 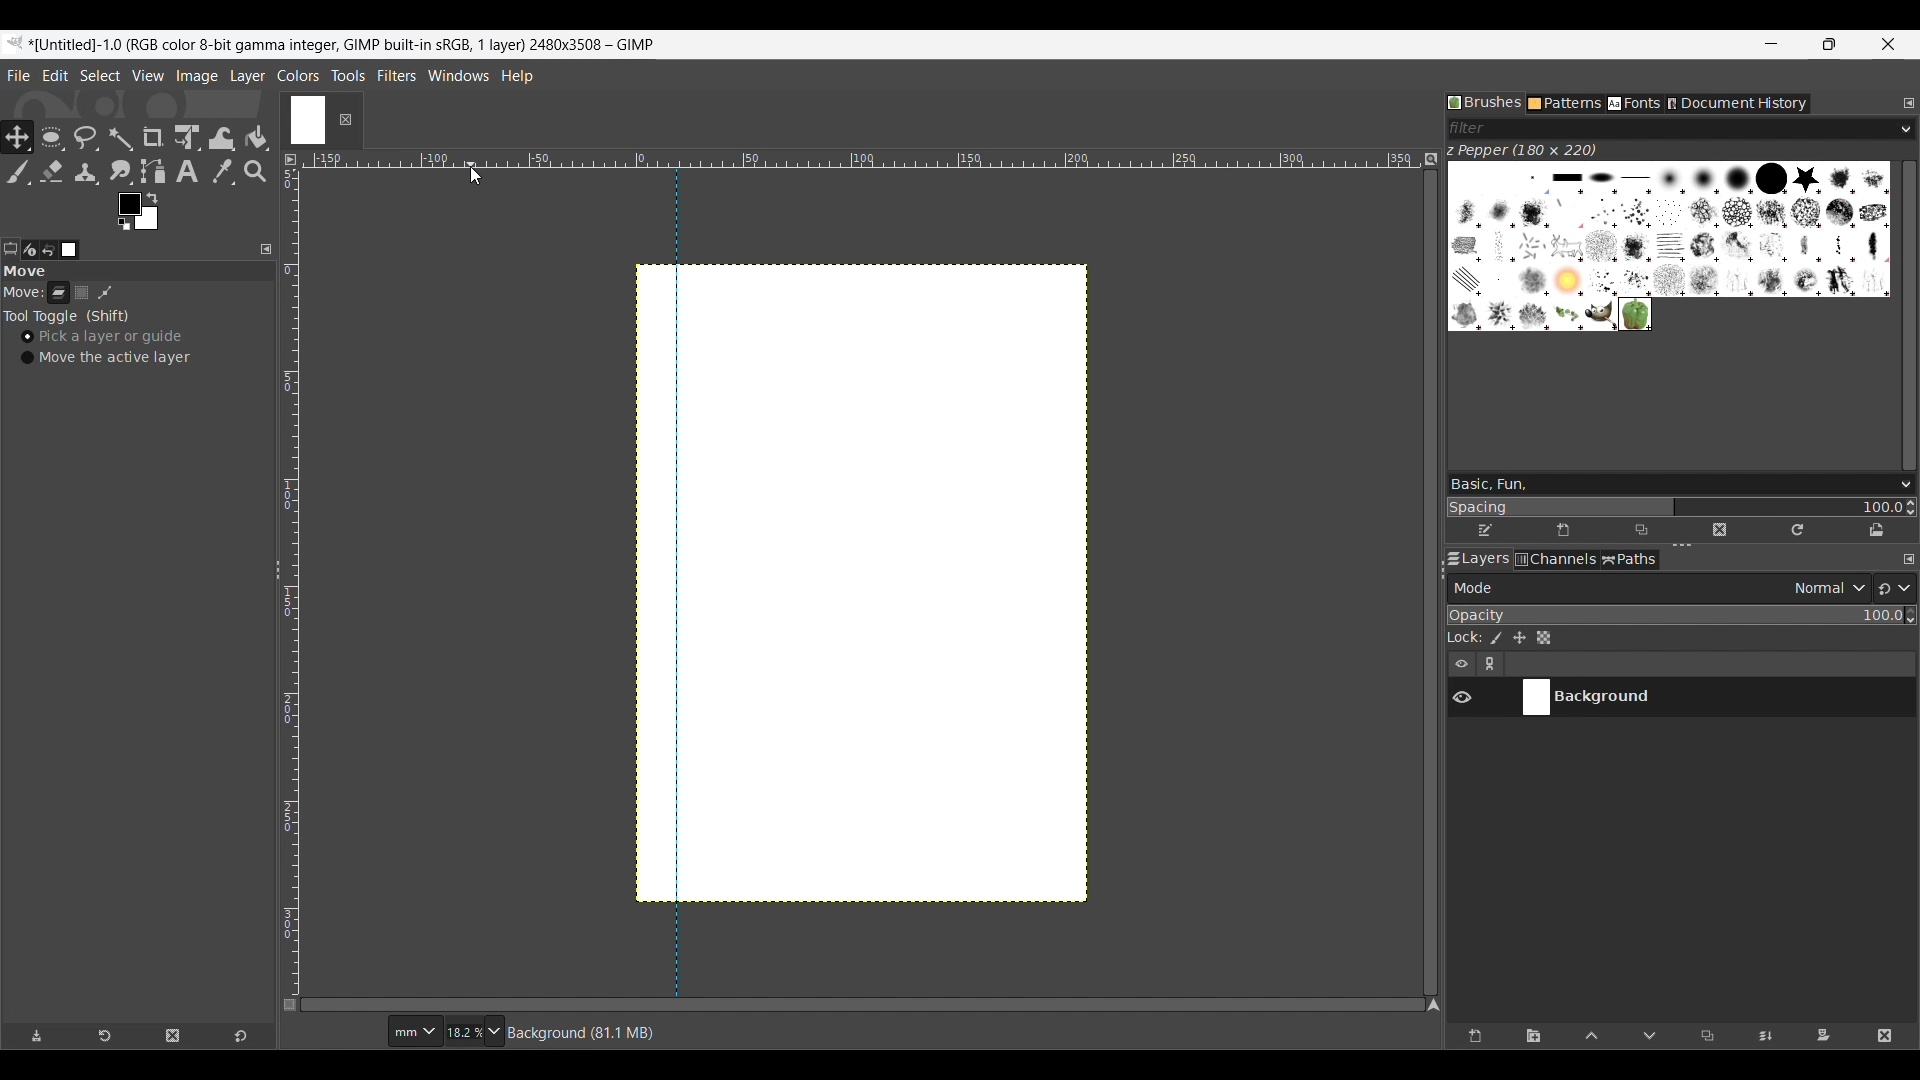 I want to click on File menu, so click(x=18, y=76).